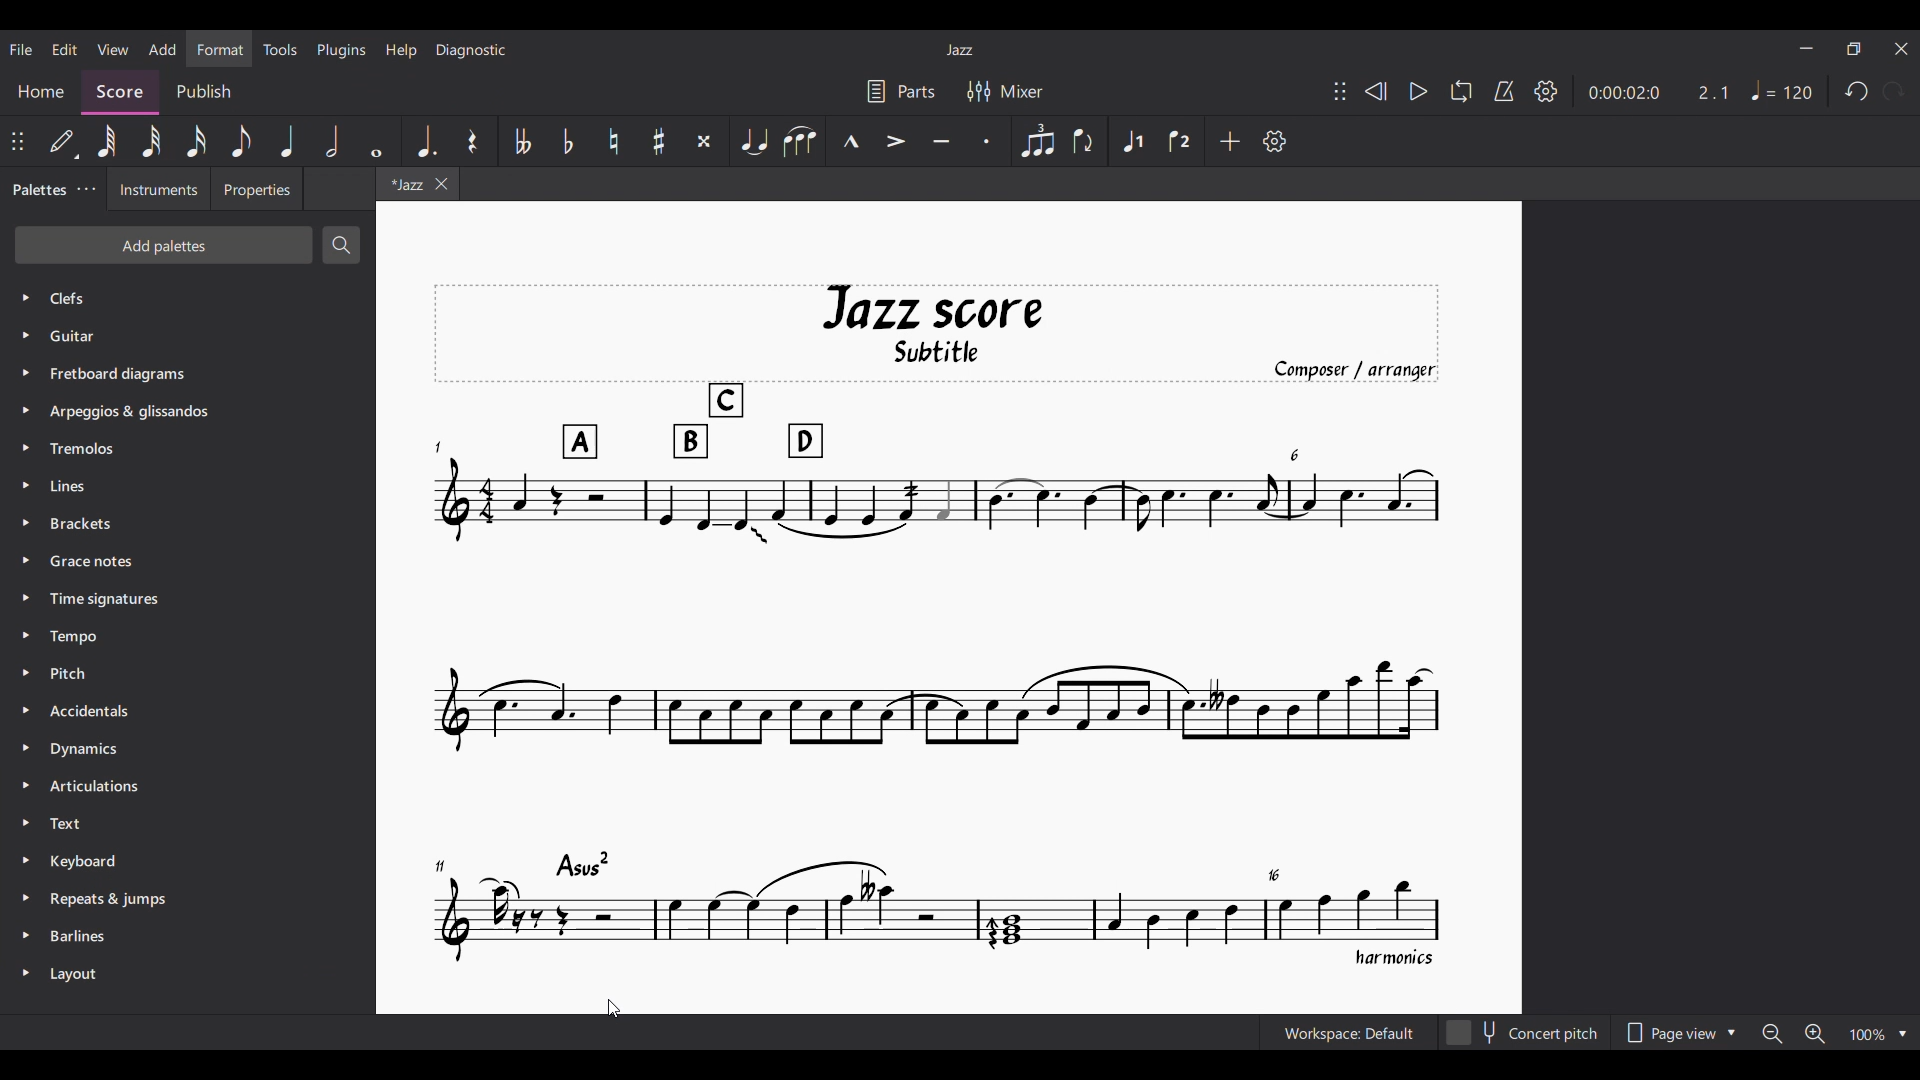  I want to click on Augmentation dot, so click(426, 141).